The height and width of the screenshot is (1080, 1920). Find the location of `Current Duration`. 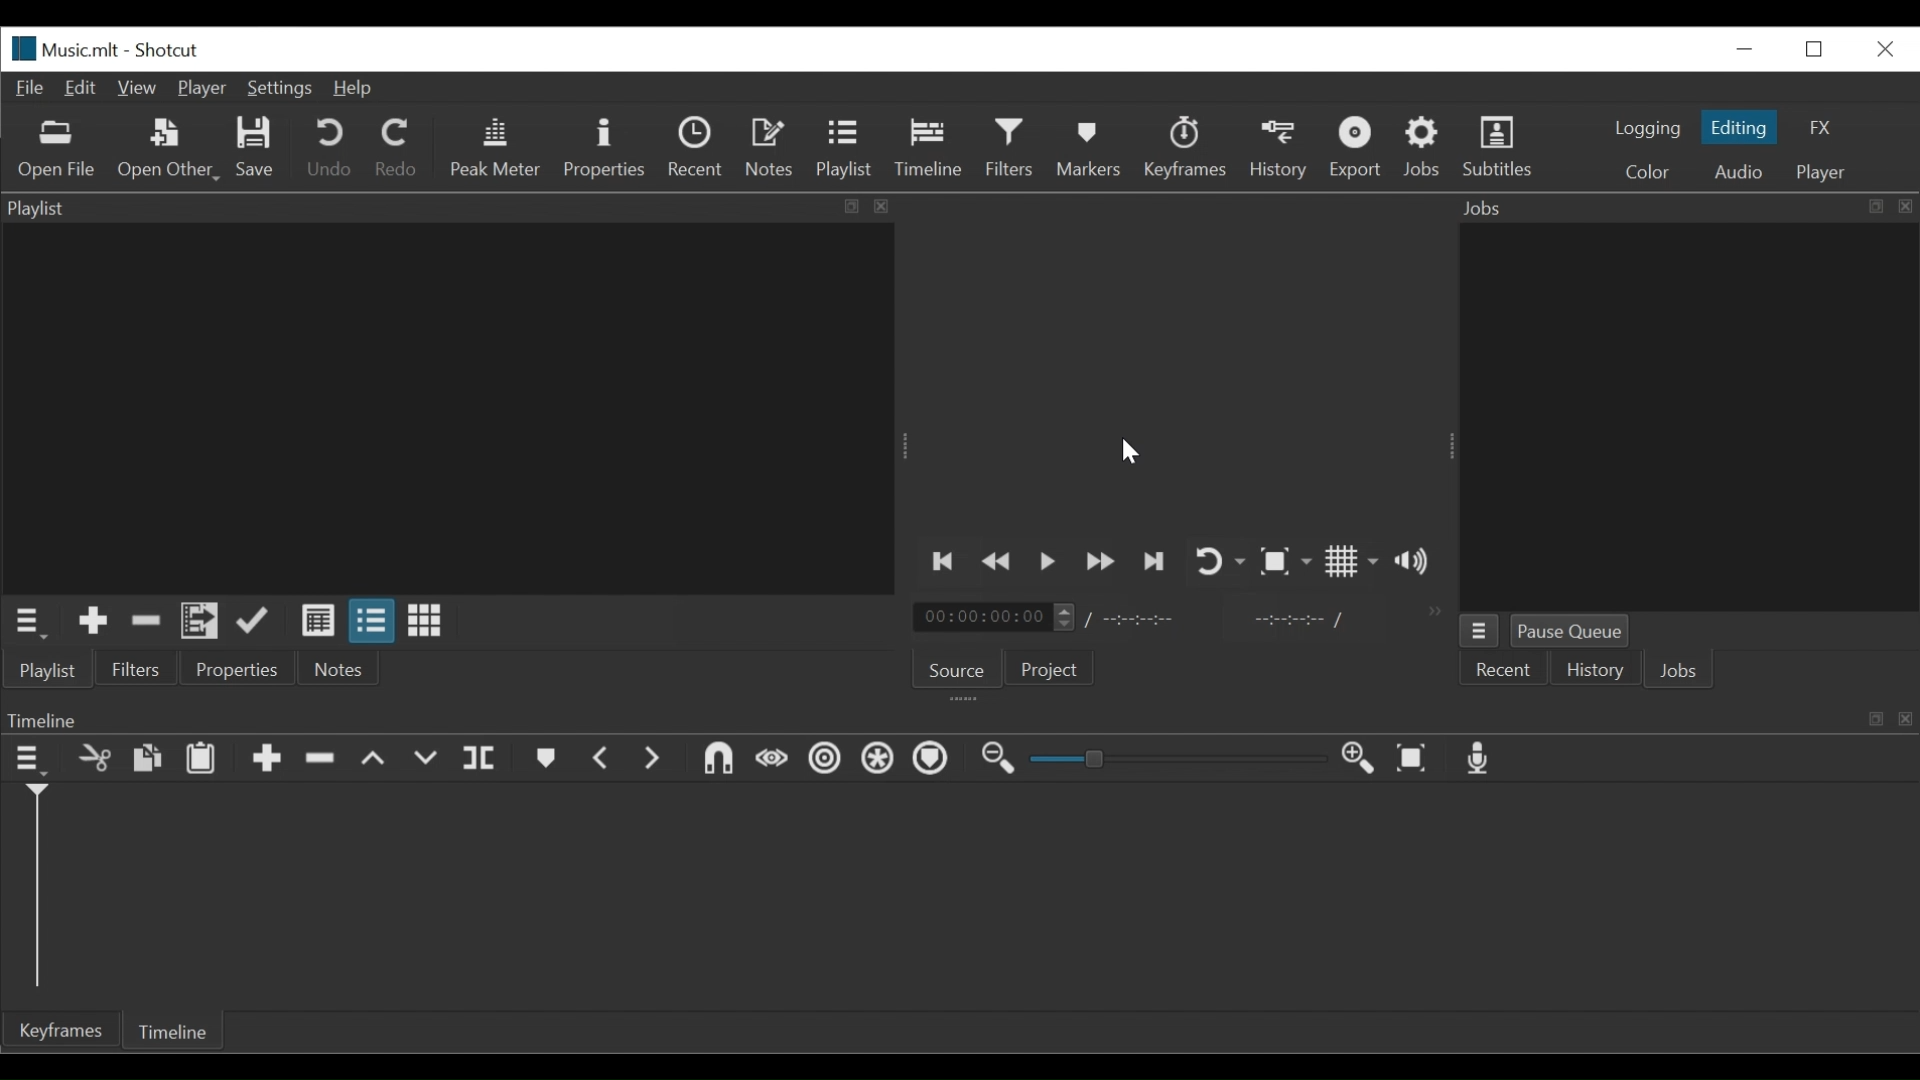

Current Duration is located at coordinates (997, 619).